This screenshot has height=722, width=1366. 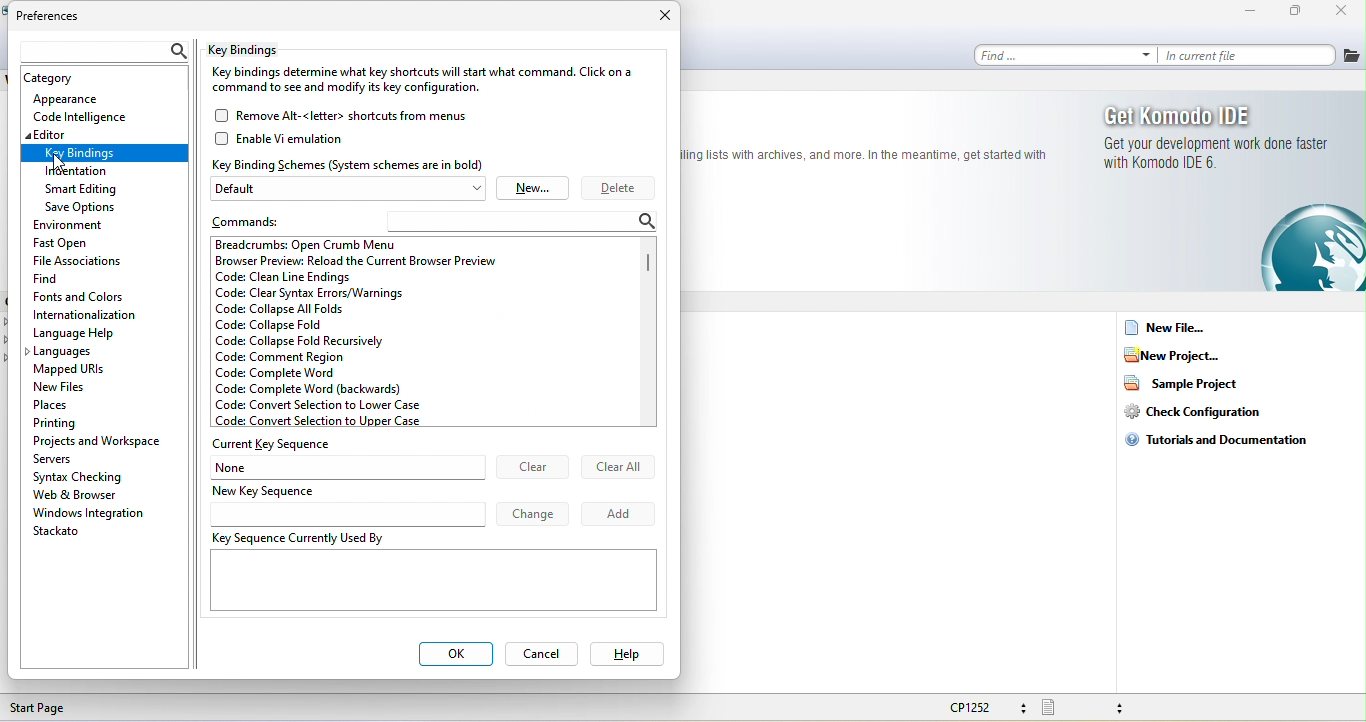 What do you see at coordinates (308, 293) in the screenshot?
I see `code clear syntax errors/warmings` at bounding box center [308, 293].